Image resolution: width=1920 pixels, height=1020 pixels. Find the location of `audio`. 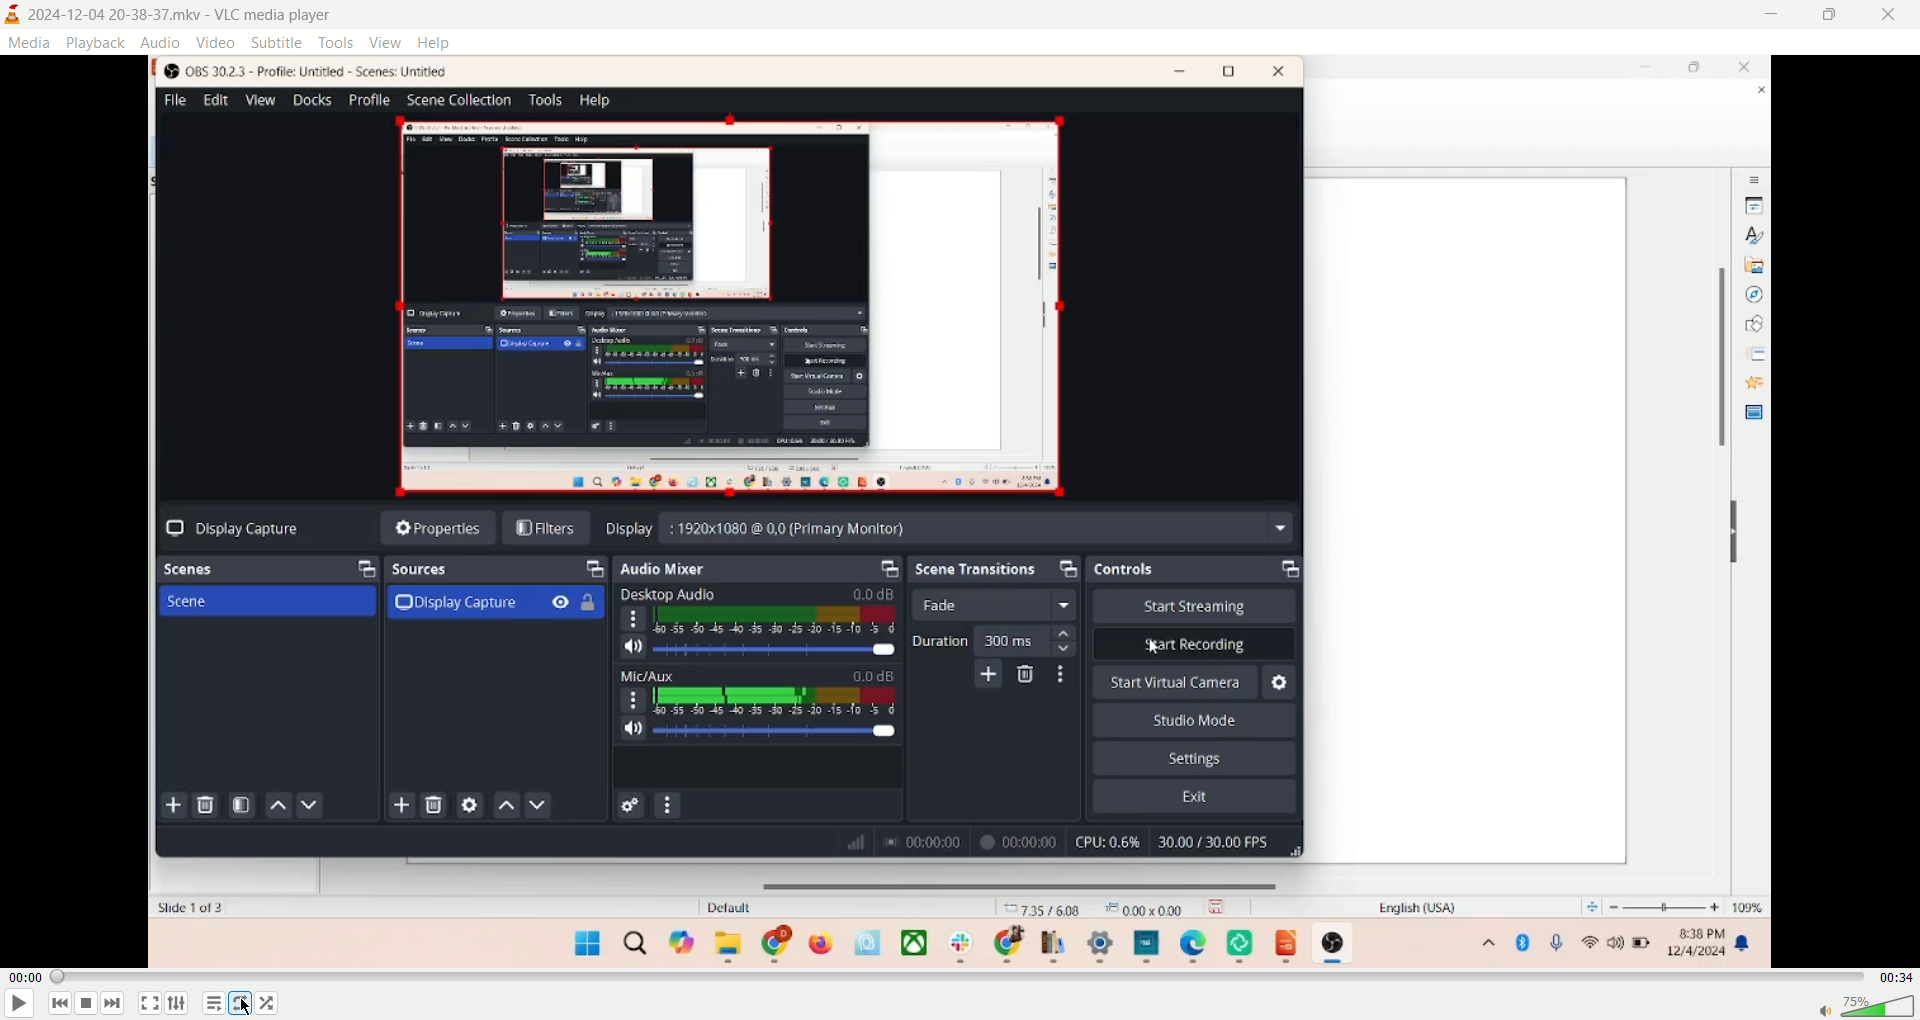

audio is located at coordinates (159, 42).